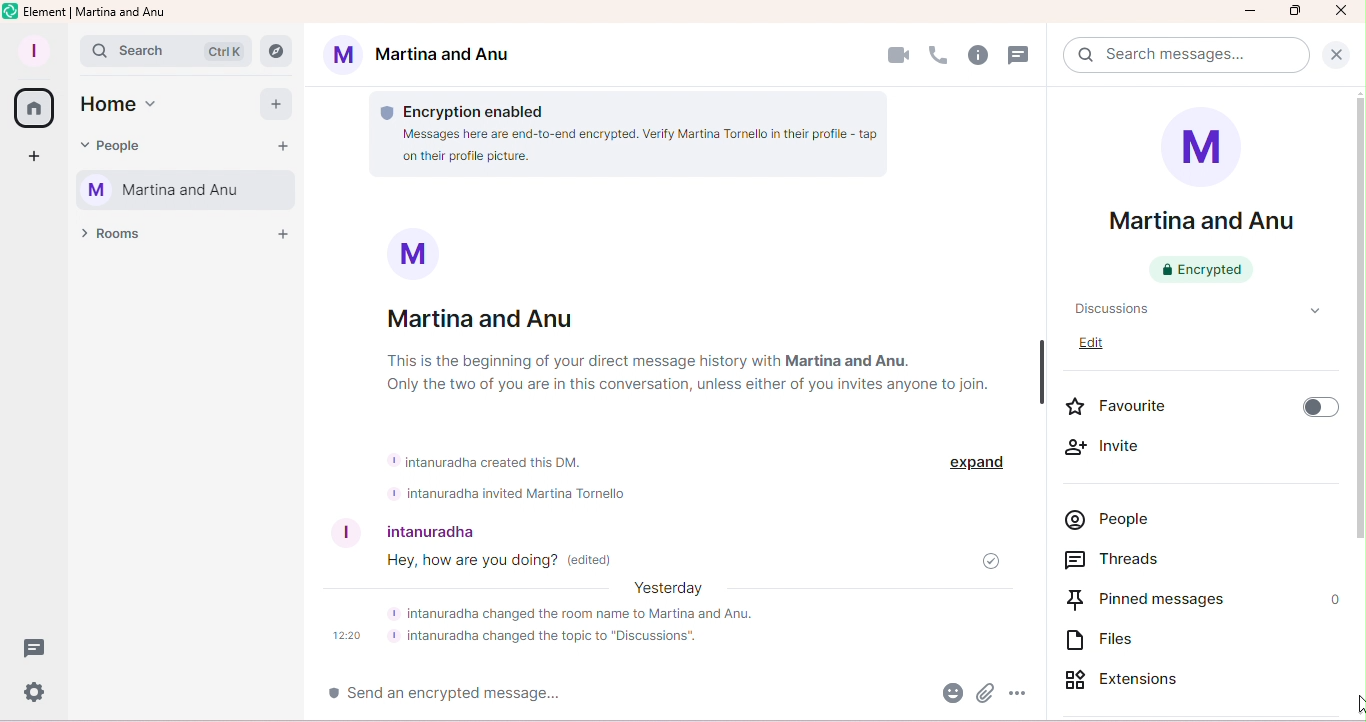 The image size is (1366, 722). Describe the element at coordinates (1132, 682) in the screenshot. I see `Extensions` at that location.